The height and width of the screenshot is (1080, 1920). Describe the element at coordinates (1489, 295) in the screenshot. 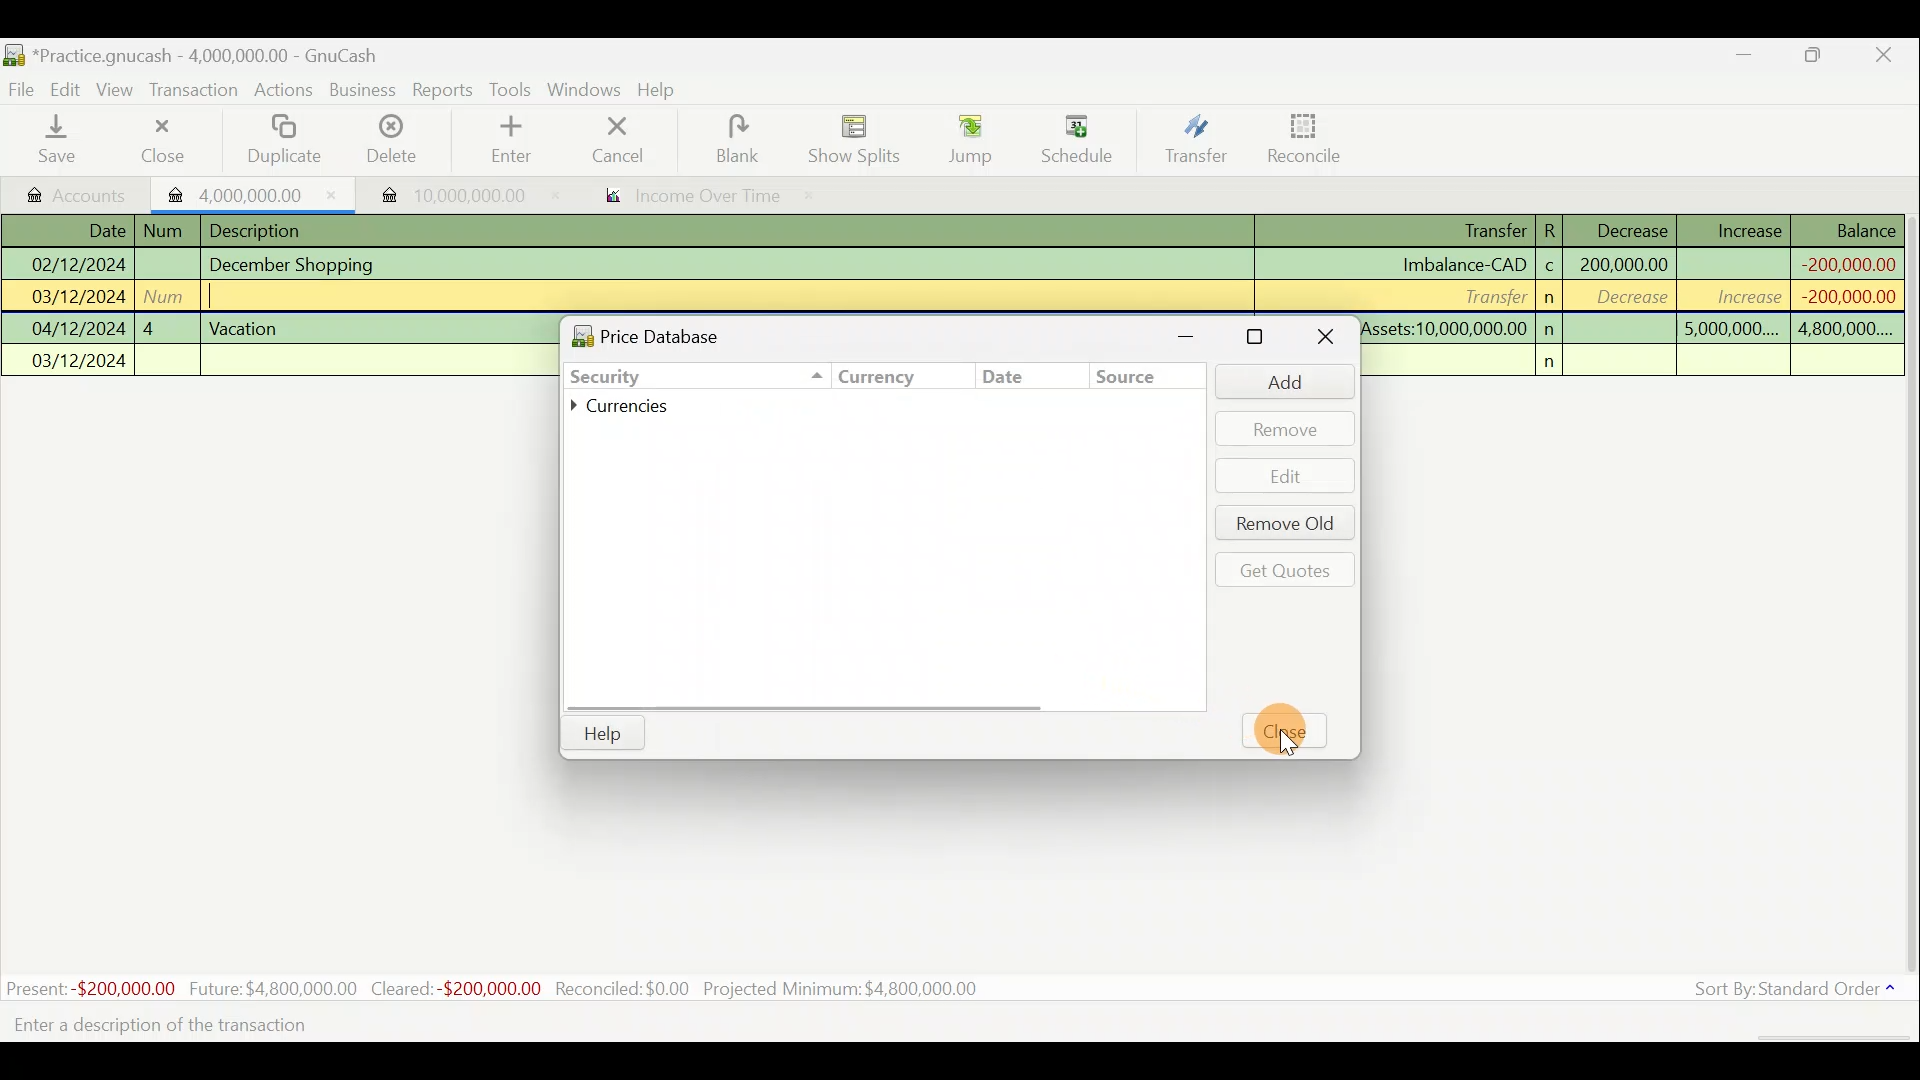

I see `Transfer` at that location.